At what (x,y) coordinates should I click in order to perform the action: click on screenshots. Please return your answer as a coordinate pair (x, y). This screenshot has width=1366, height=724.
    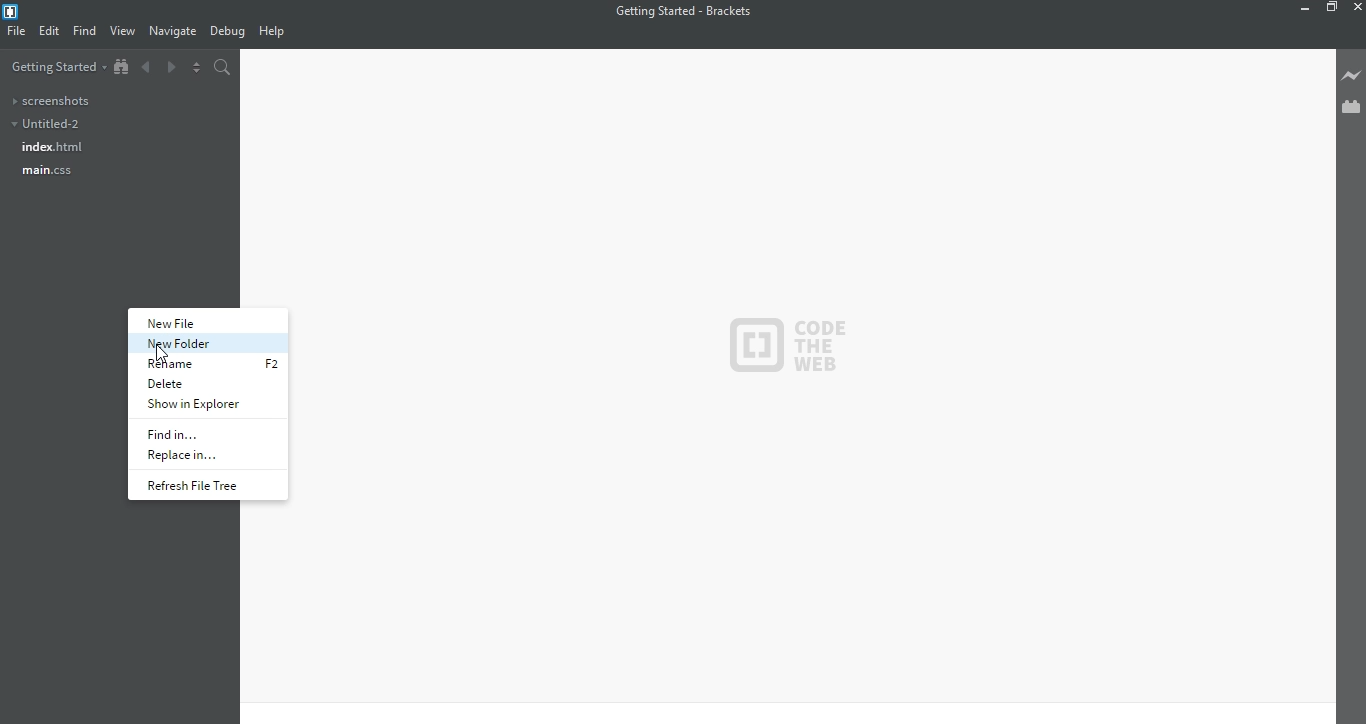
    Looking at the image, I should click on (55, 100).